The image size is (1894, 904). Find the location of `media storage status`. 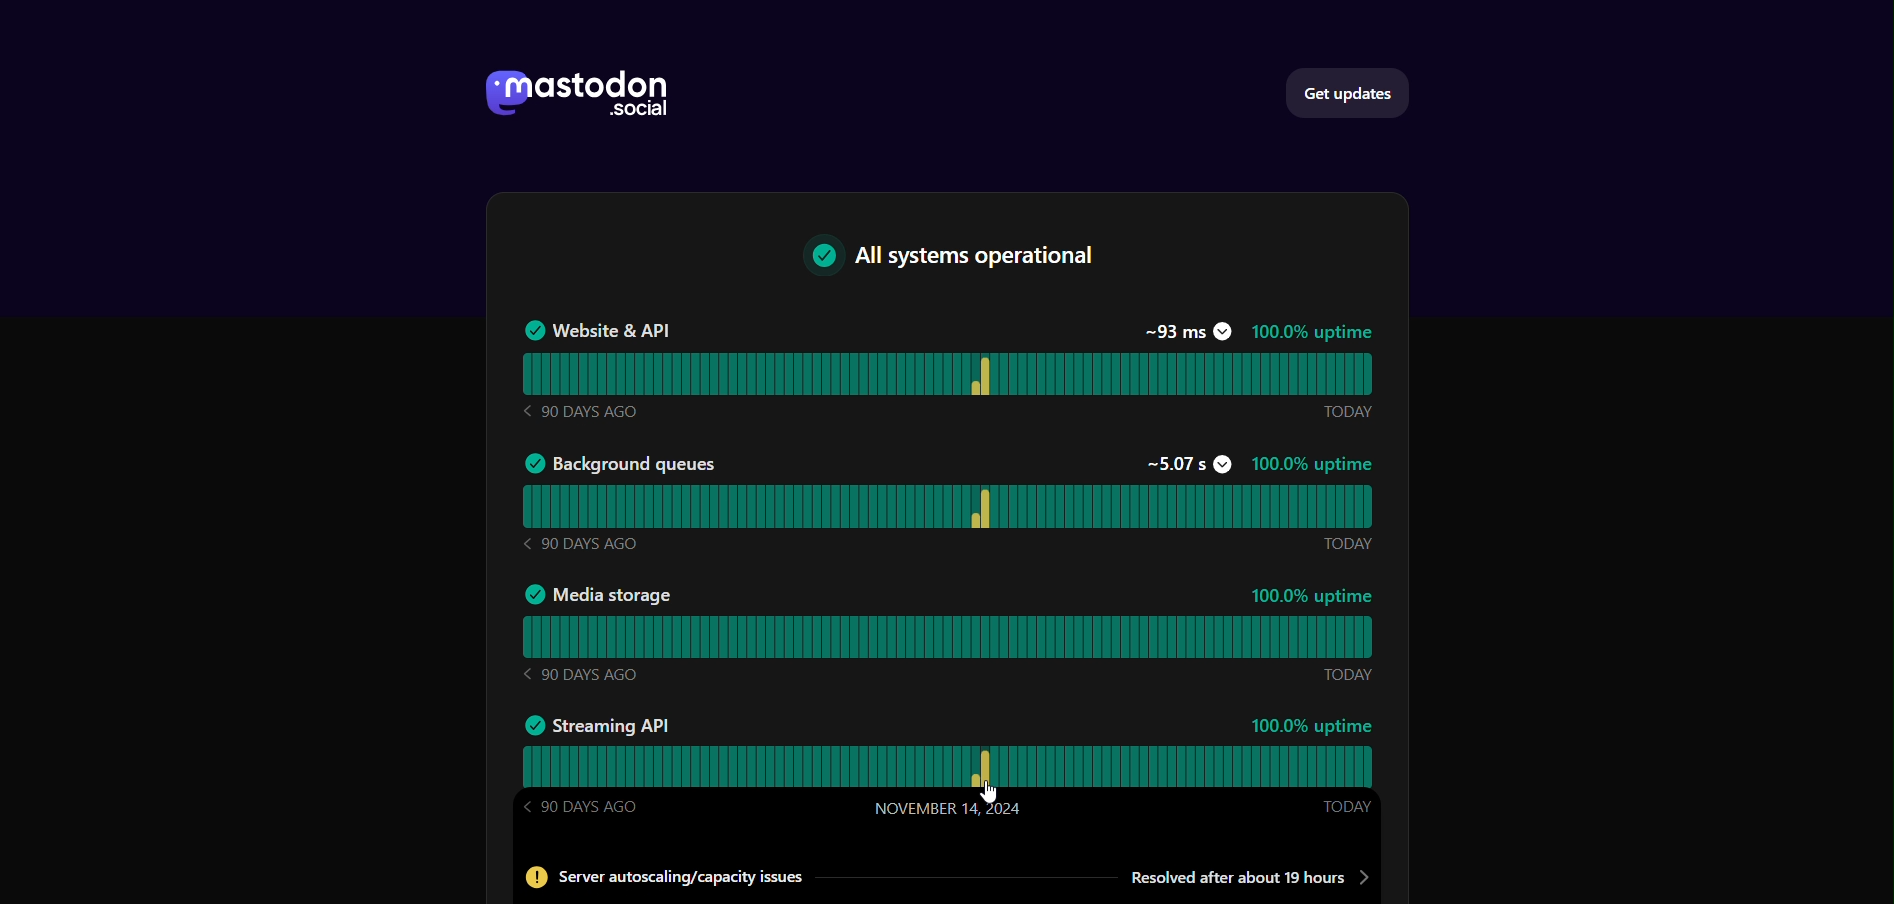

media storage status is located at coordinates (947, 639).